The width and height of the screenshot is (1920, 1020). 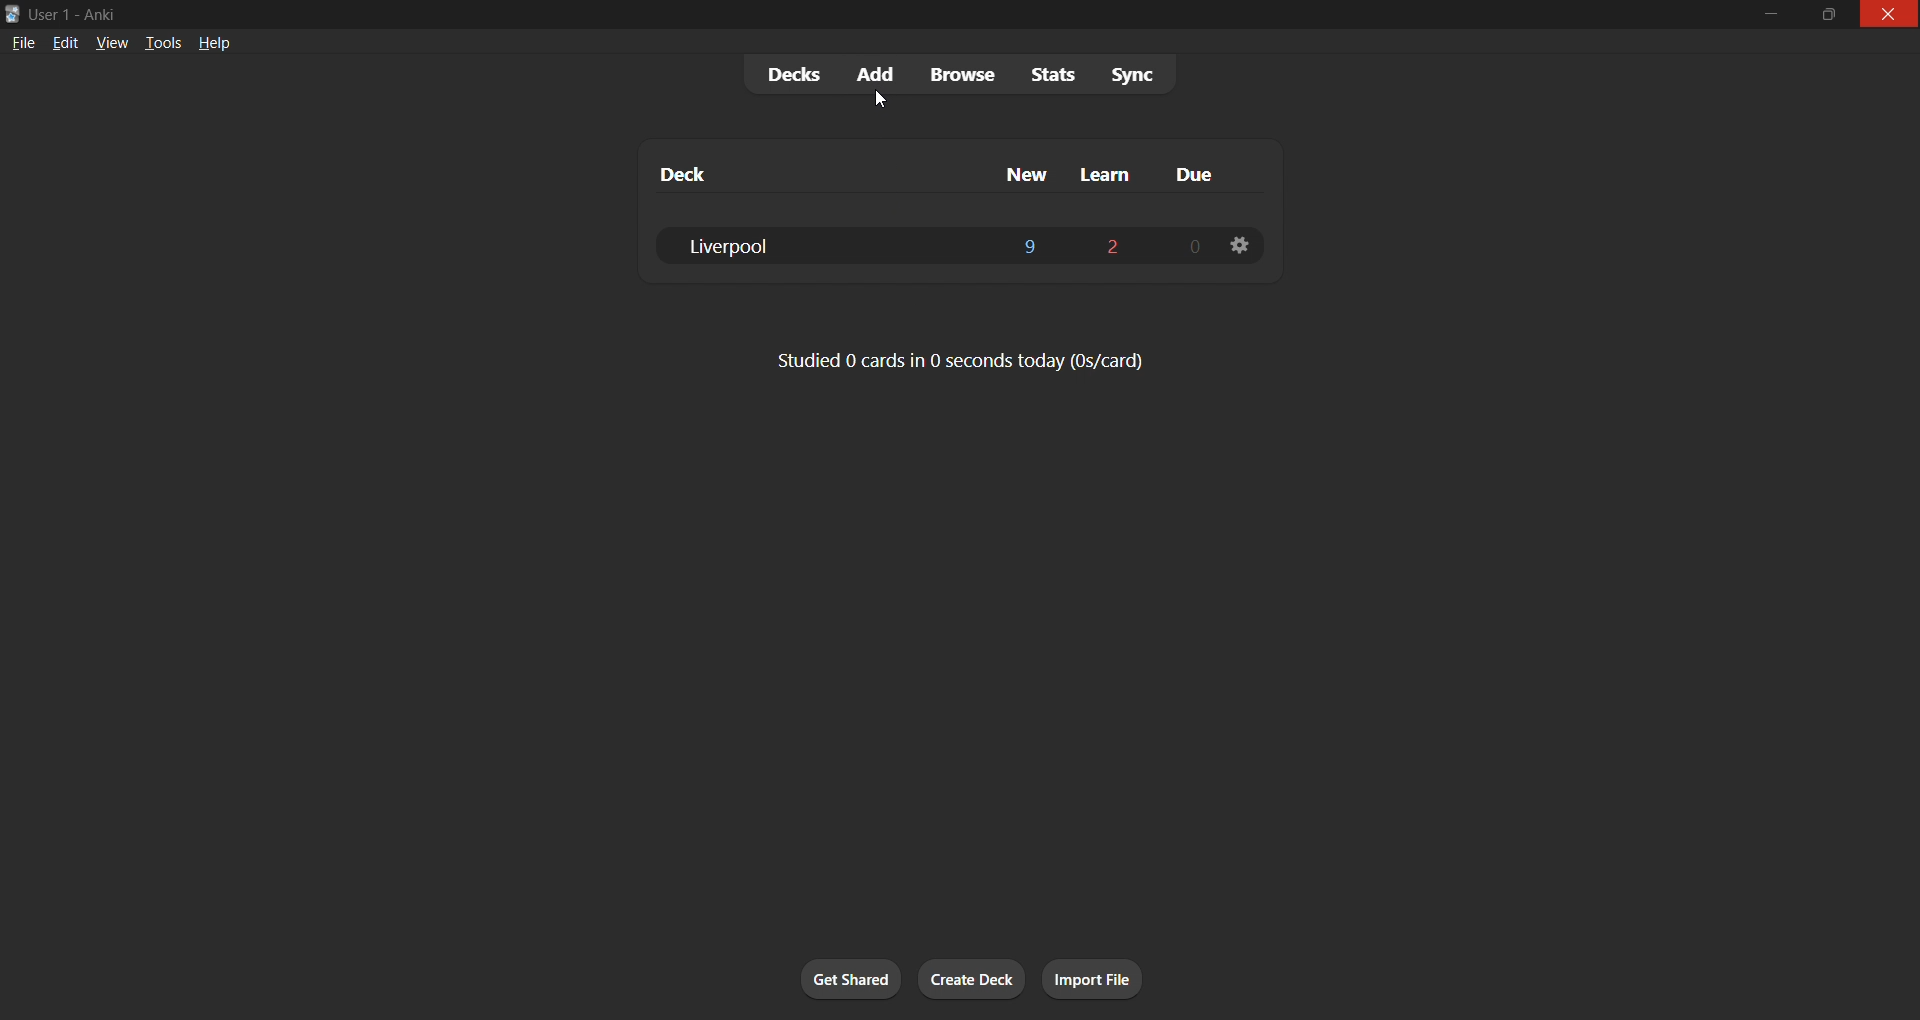 What do you see at coordinates (1135, 75) in the screenshot?
I see `sync` at bounding box center [1135, 75].